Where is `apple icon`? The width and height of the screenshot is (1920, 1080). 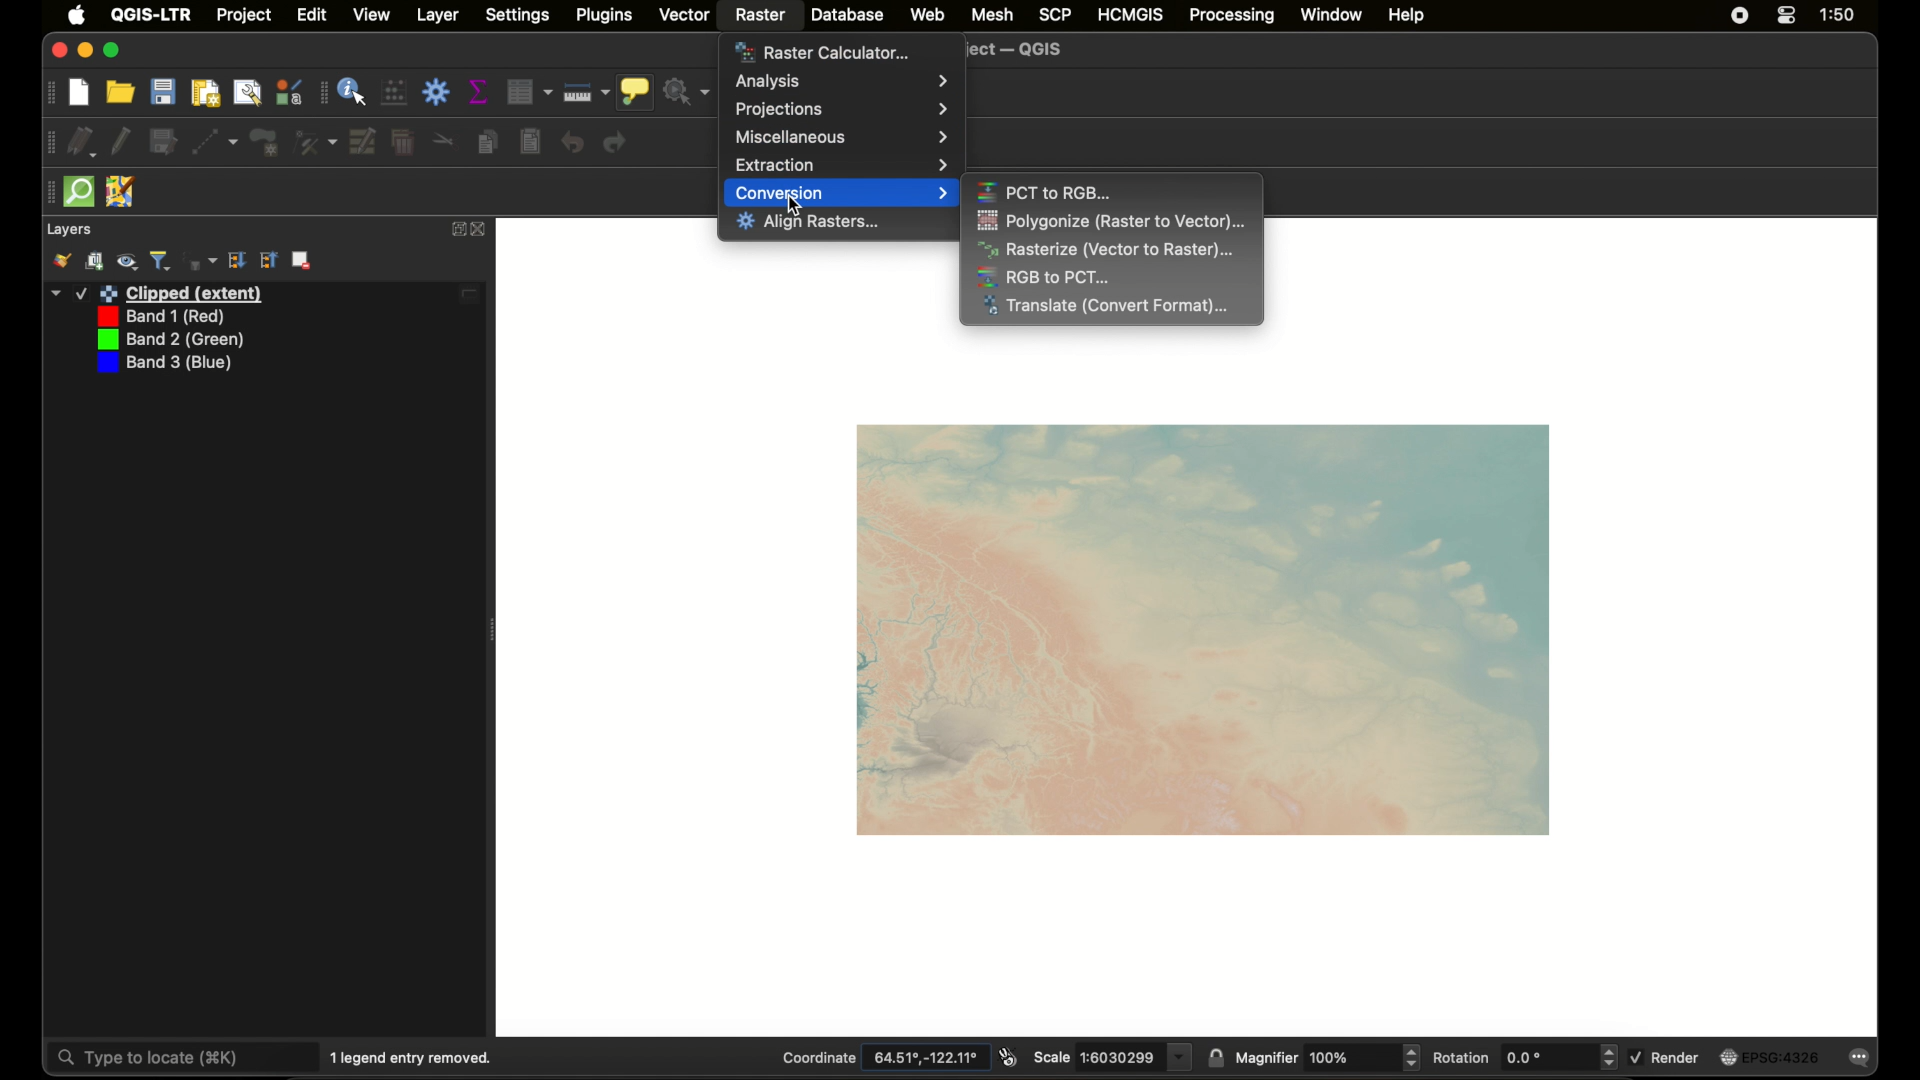
apple icon is located at coordinates (77, 15).